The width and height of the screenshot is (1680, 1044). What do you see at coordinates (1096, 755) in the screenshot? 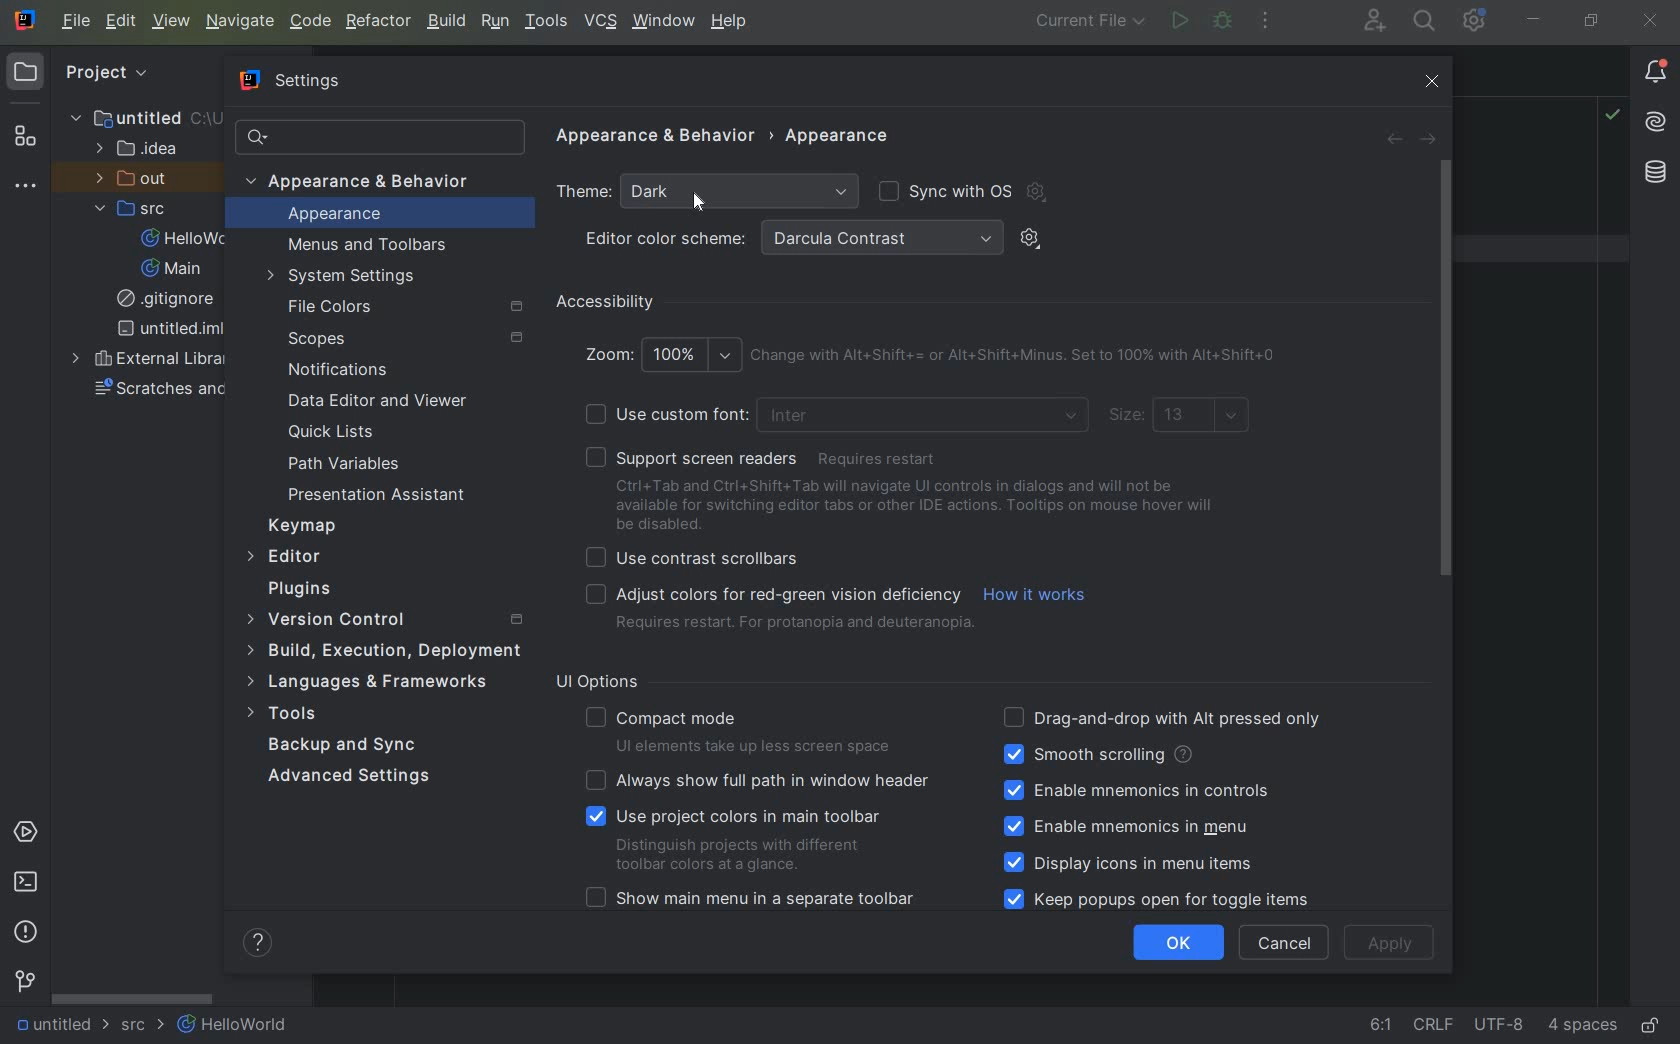
I see `smooth scrolling(checked)` at bounding box center [1096, 755].